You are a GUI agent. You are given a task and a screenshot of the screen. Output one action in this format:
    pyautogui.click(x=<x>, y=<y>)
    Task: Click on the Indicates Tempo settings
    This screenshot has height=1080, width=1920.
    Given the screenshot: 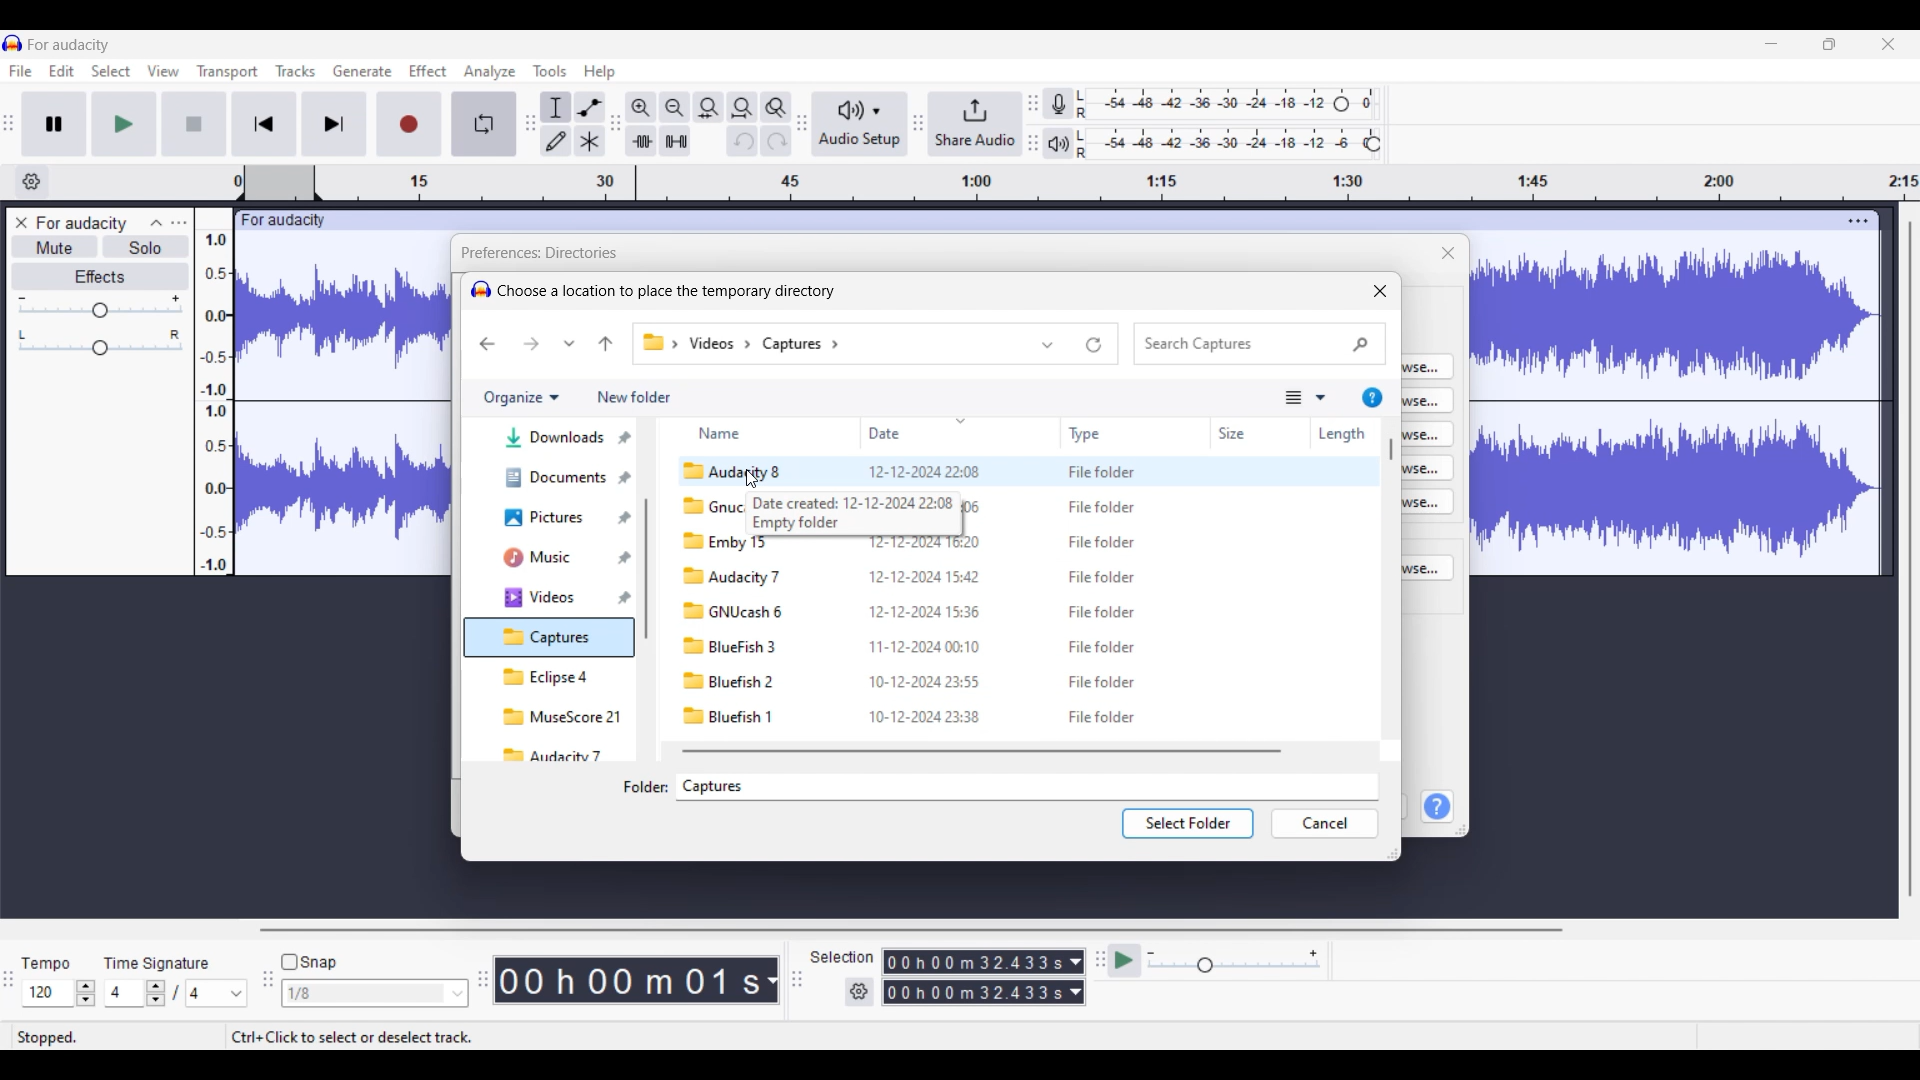 What is the action you would take?
    pyautogui.click(x=47, y=963)
    